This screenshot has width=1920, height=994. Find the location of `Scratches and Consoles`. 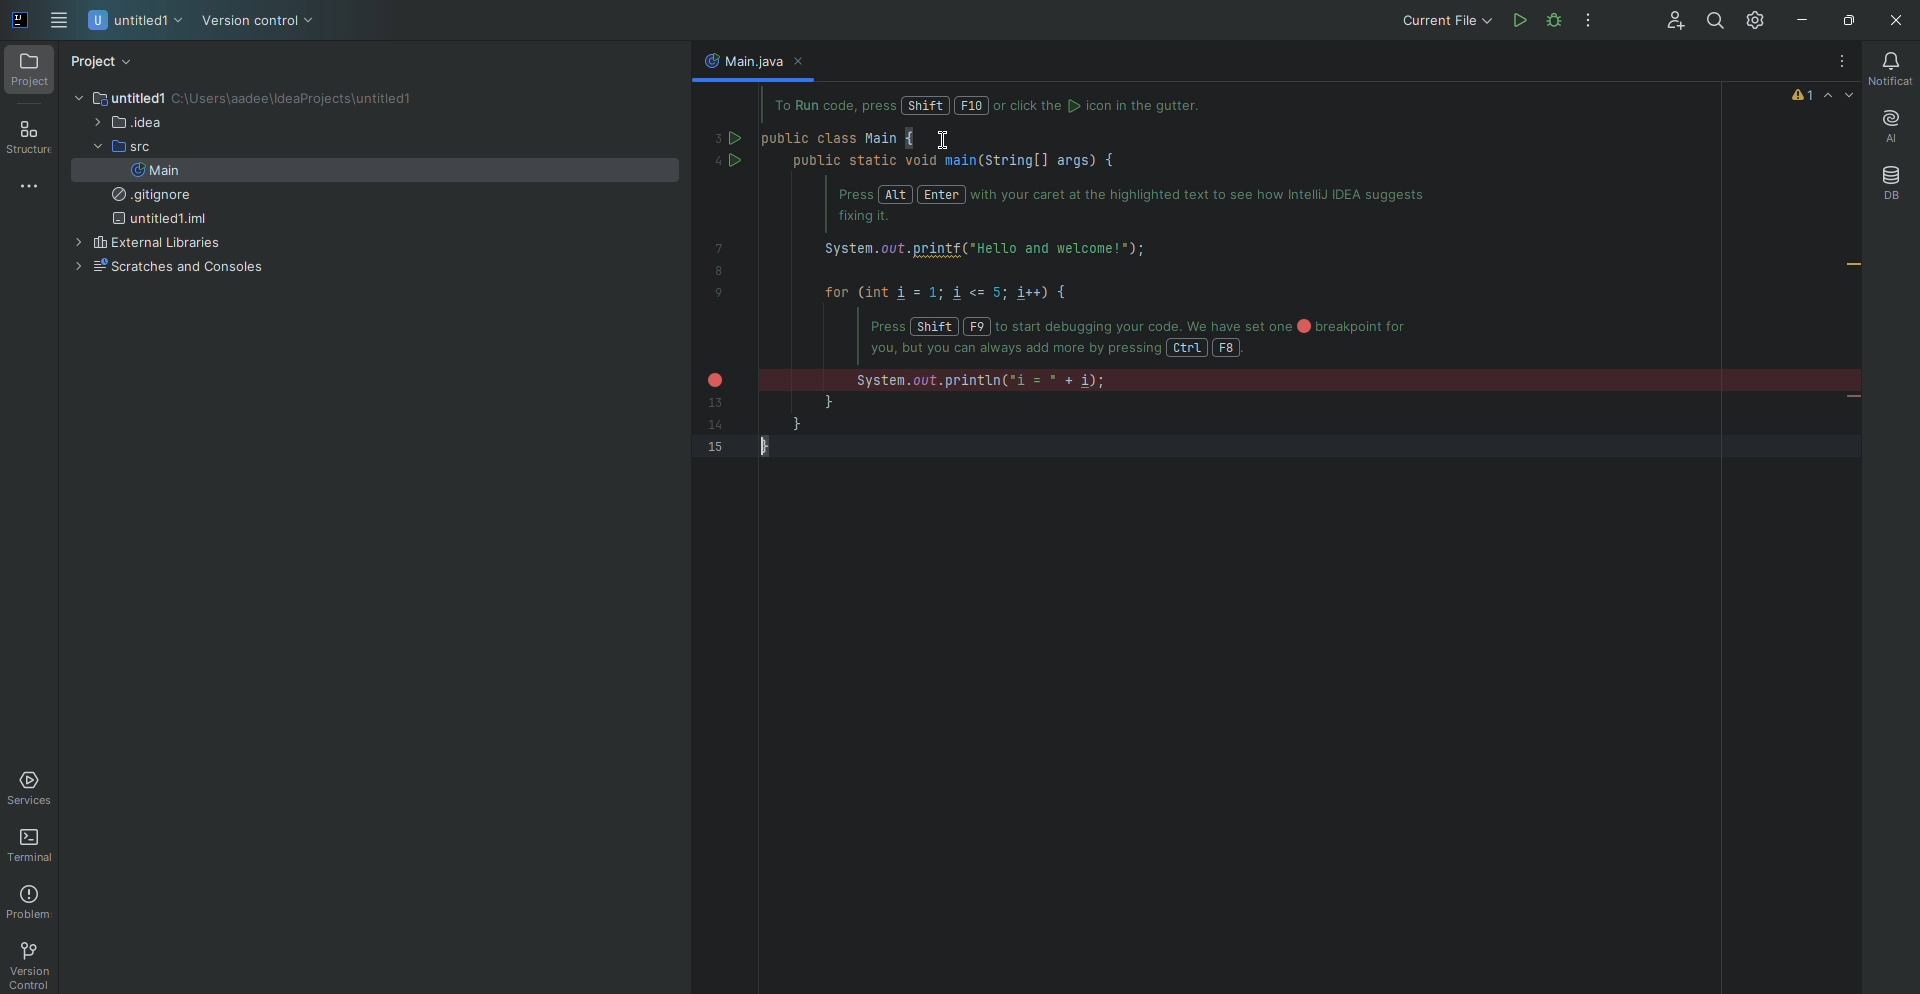

Scratches and Consoles is located at coordinates (165, 268).